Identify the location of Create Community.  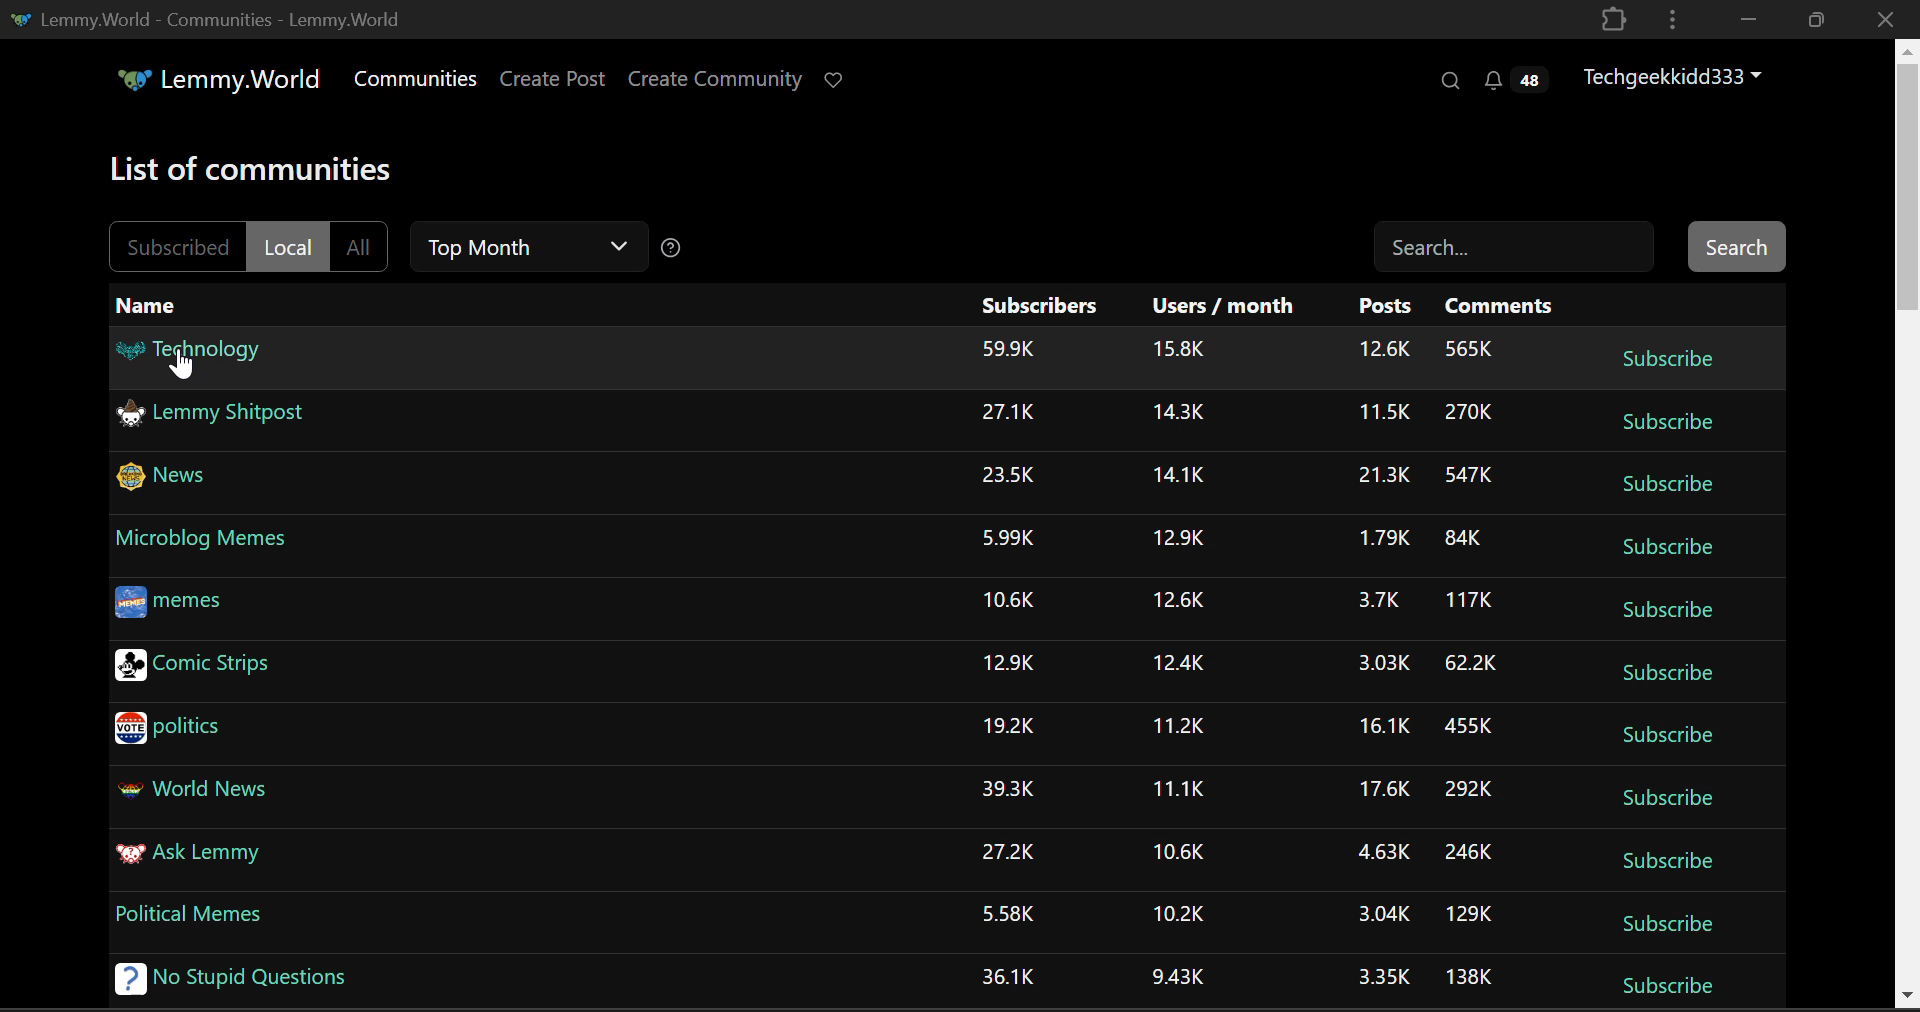
(715, 77).